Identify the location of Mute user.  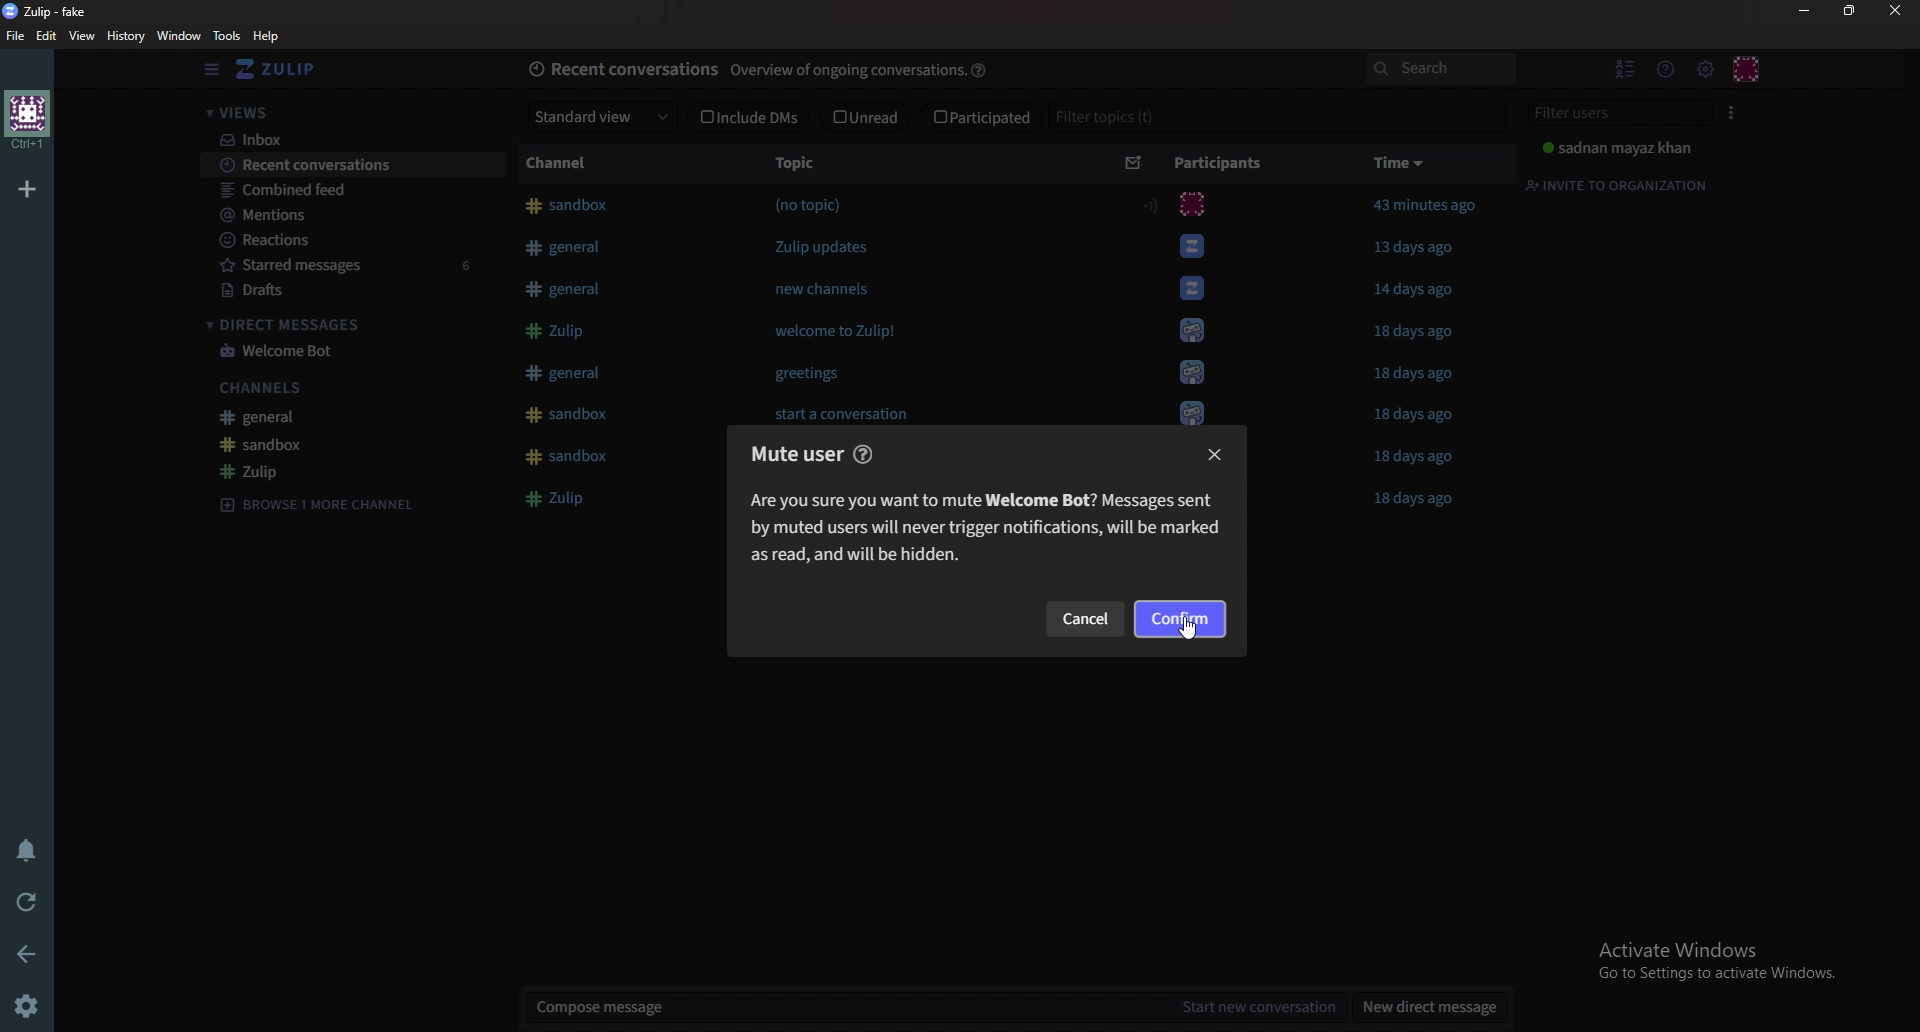
(790, 456).